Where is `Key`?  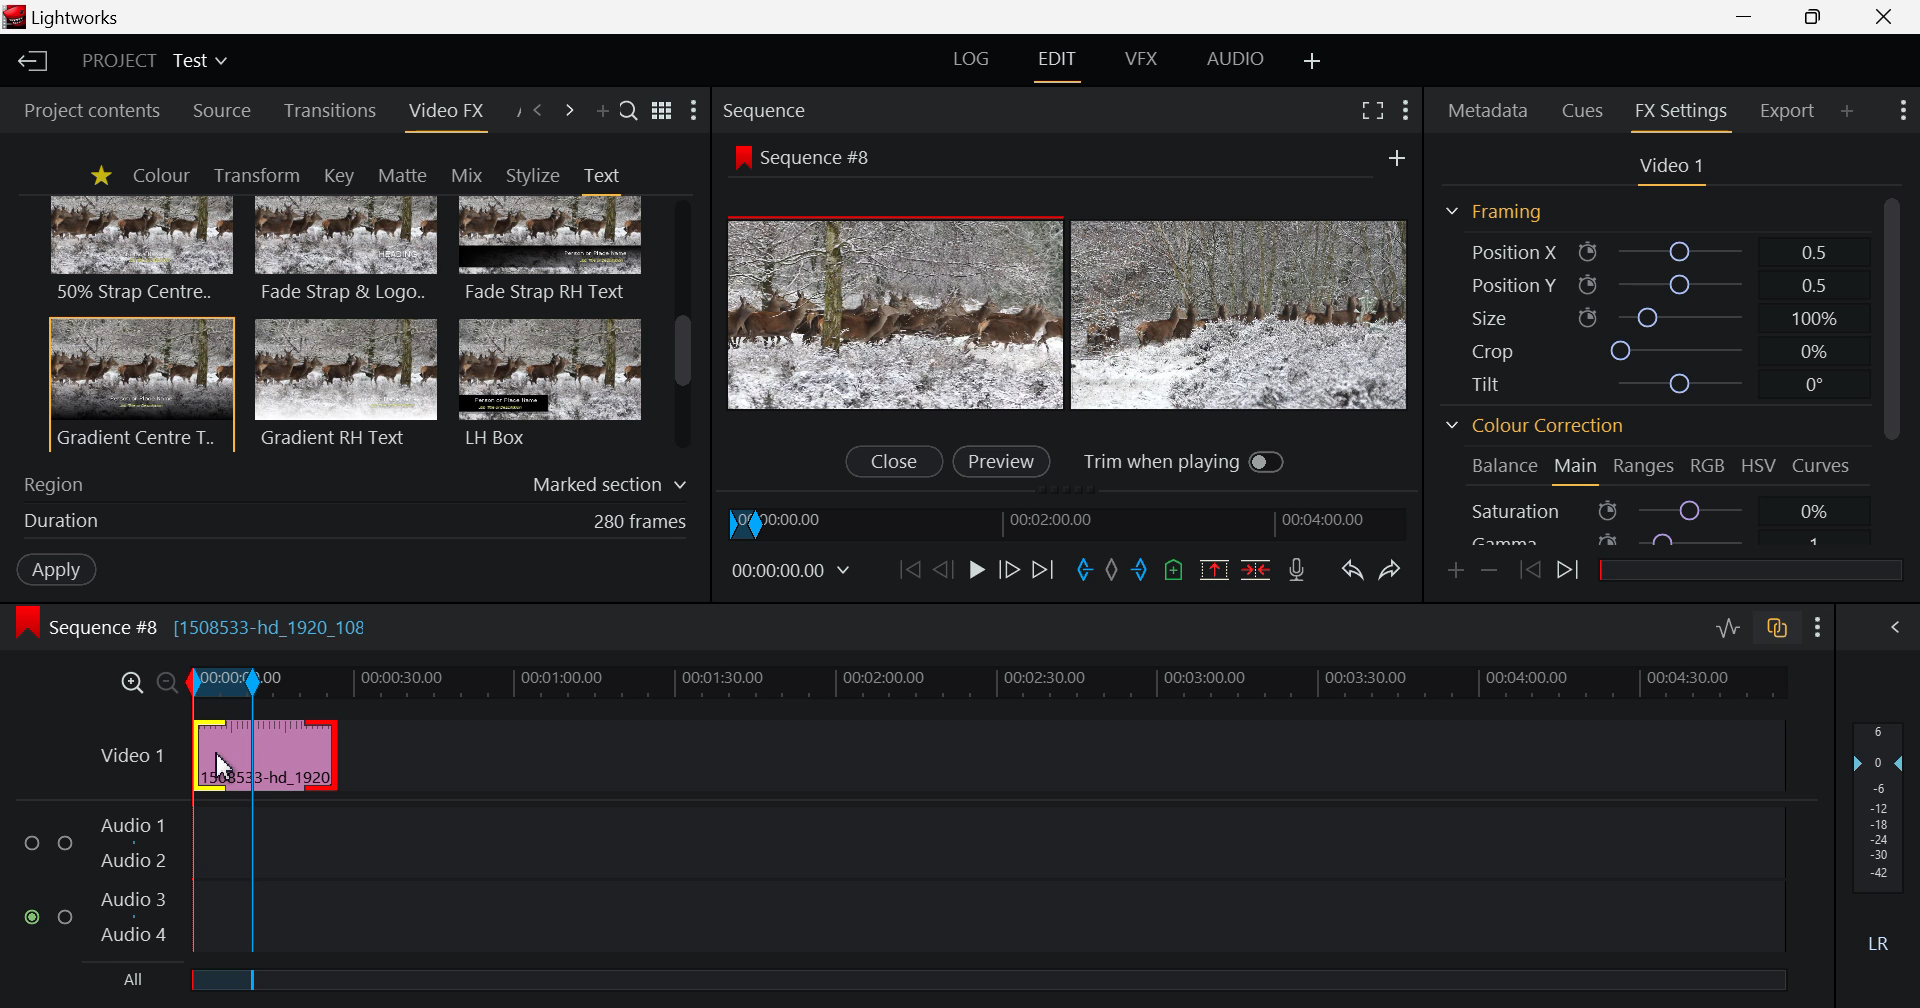
Key is located at coordinates (337, 176).